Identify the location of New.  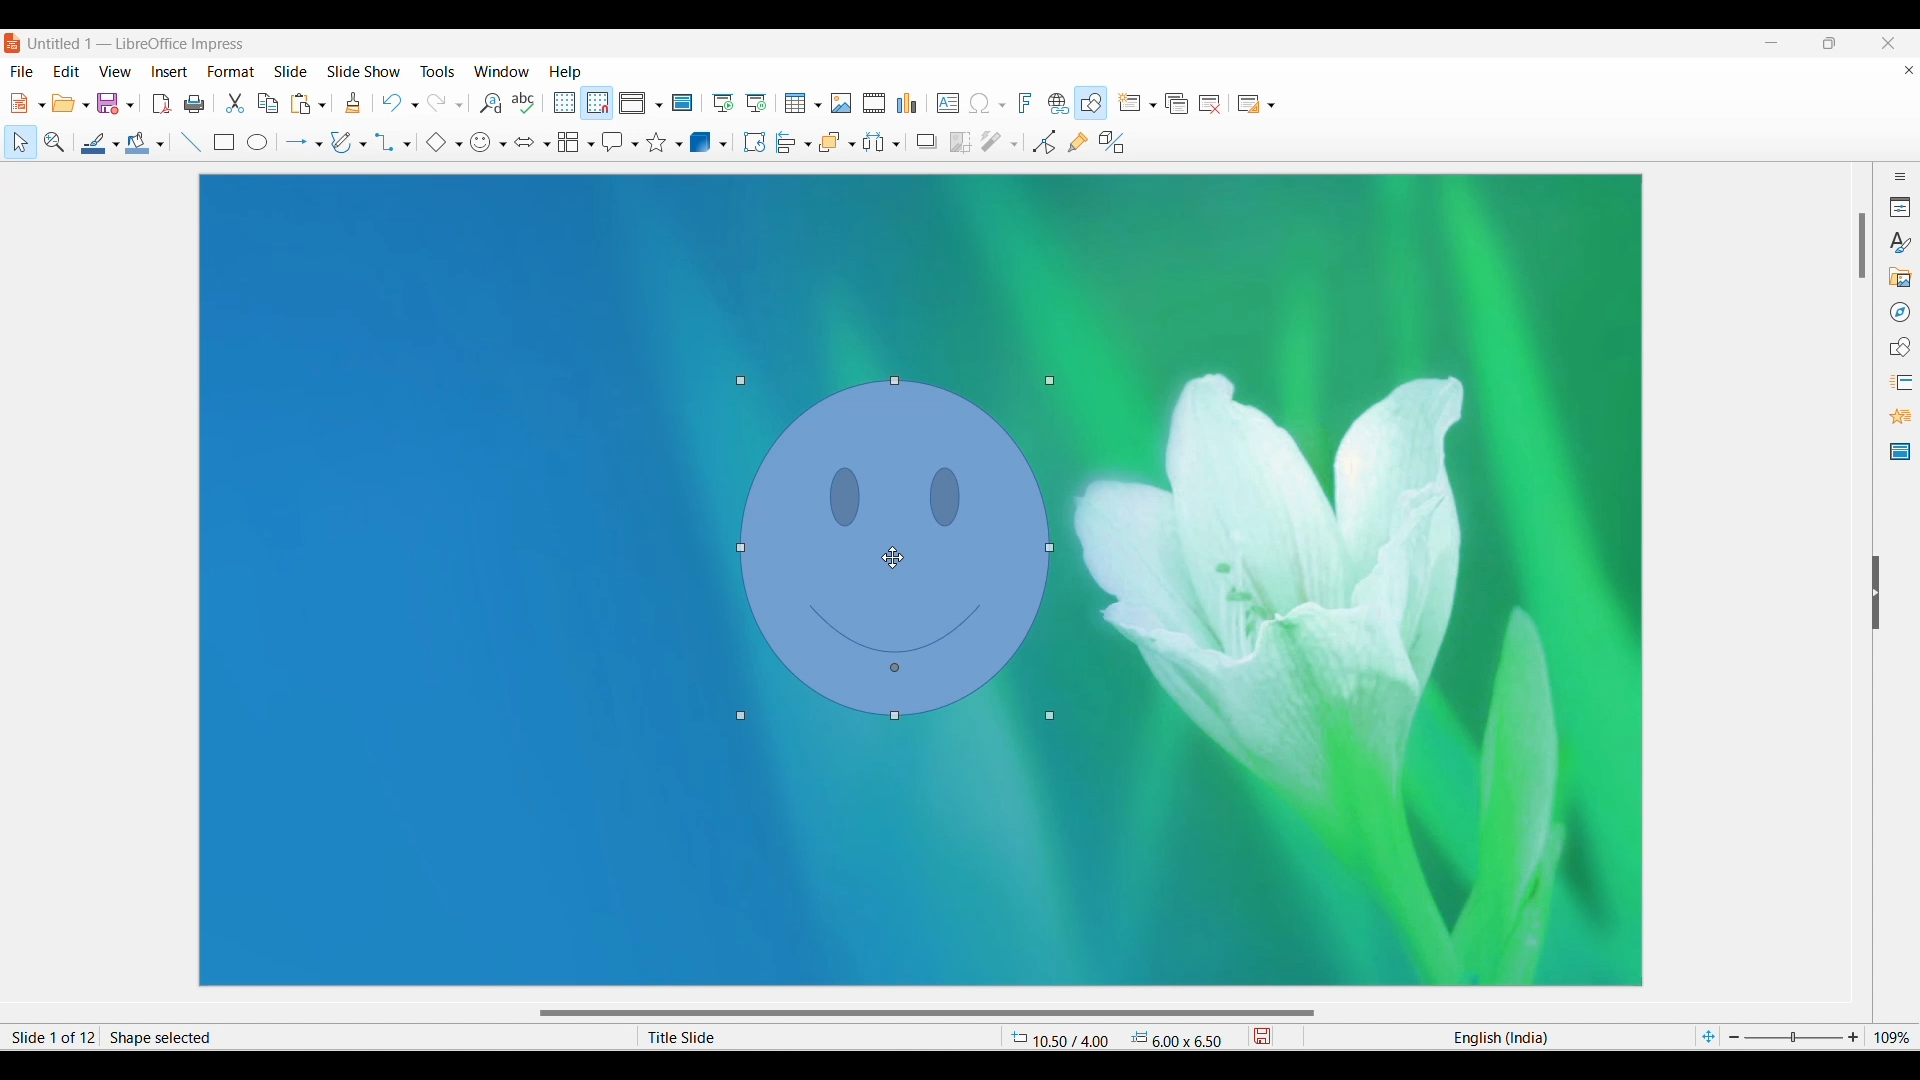
(19, 103).